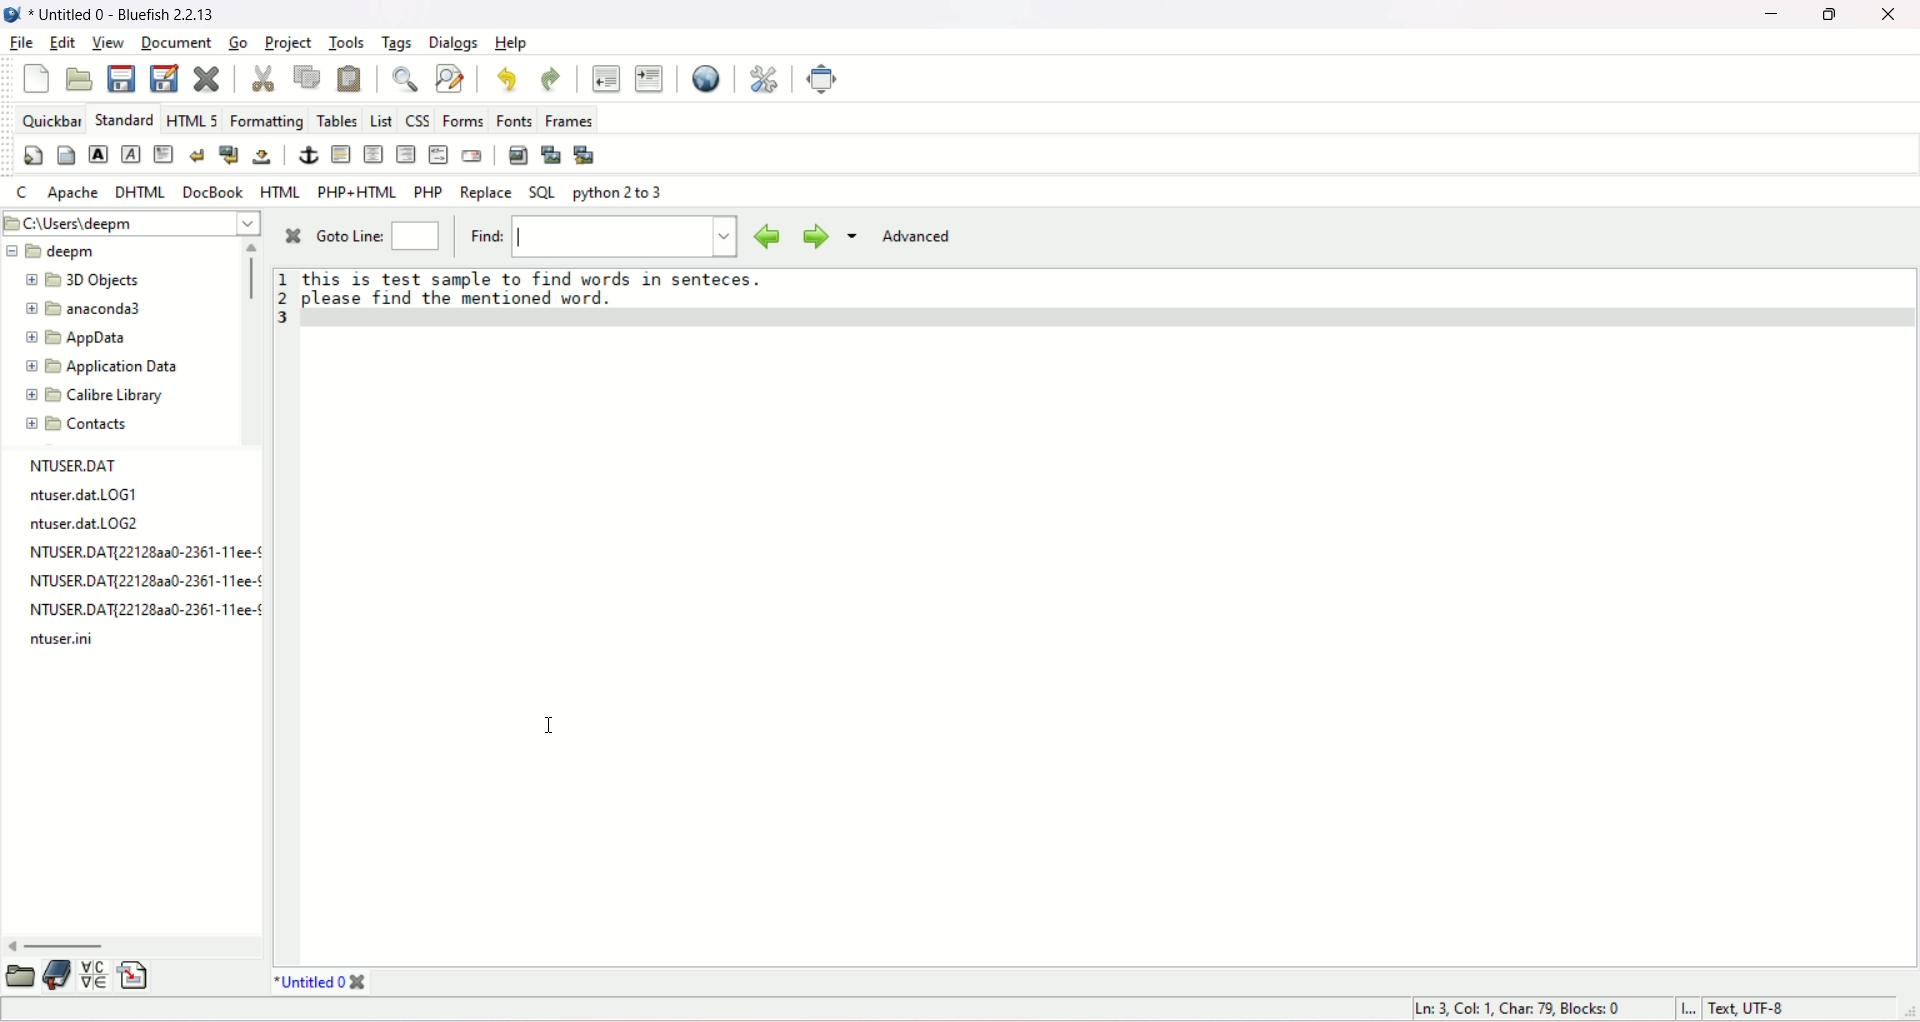 The image size is (1920, 1022). What do you see at coordinates (347, 76) in the screenshot?
I see `paste` at bounding box center [347, 76].